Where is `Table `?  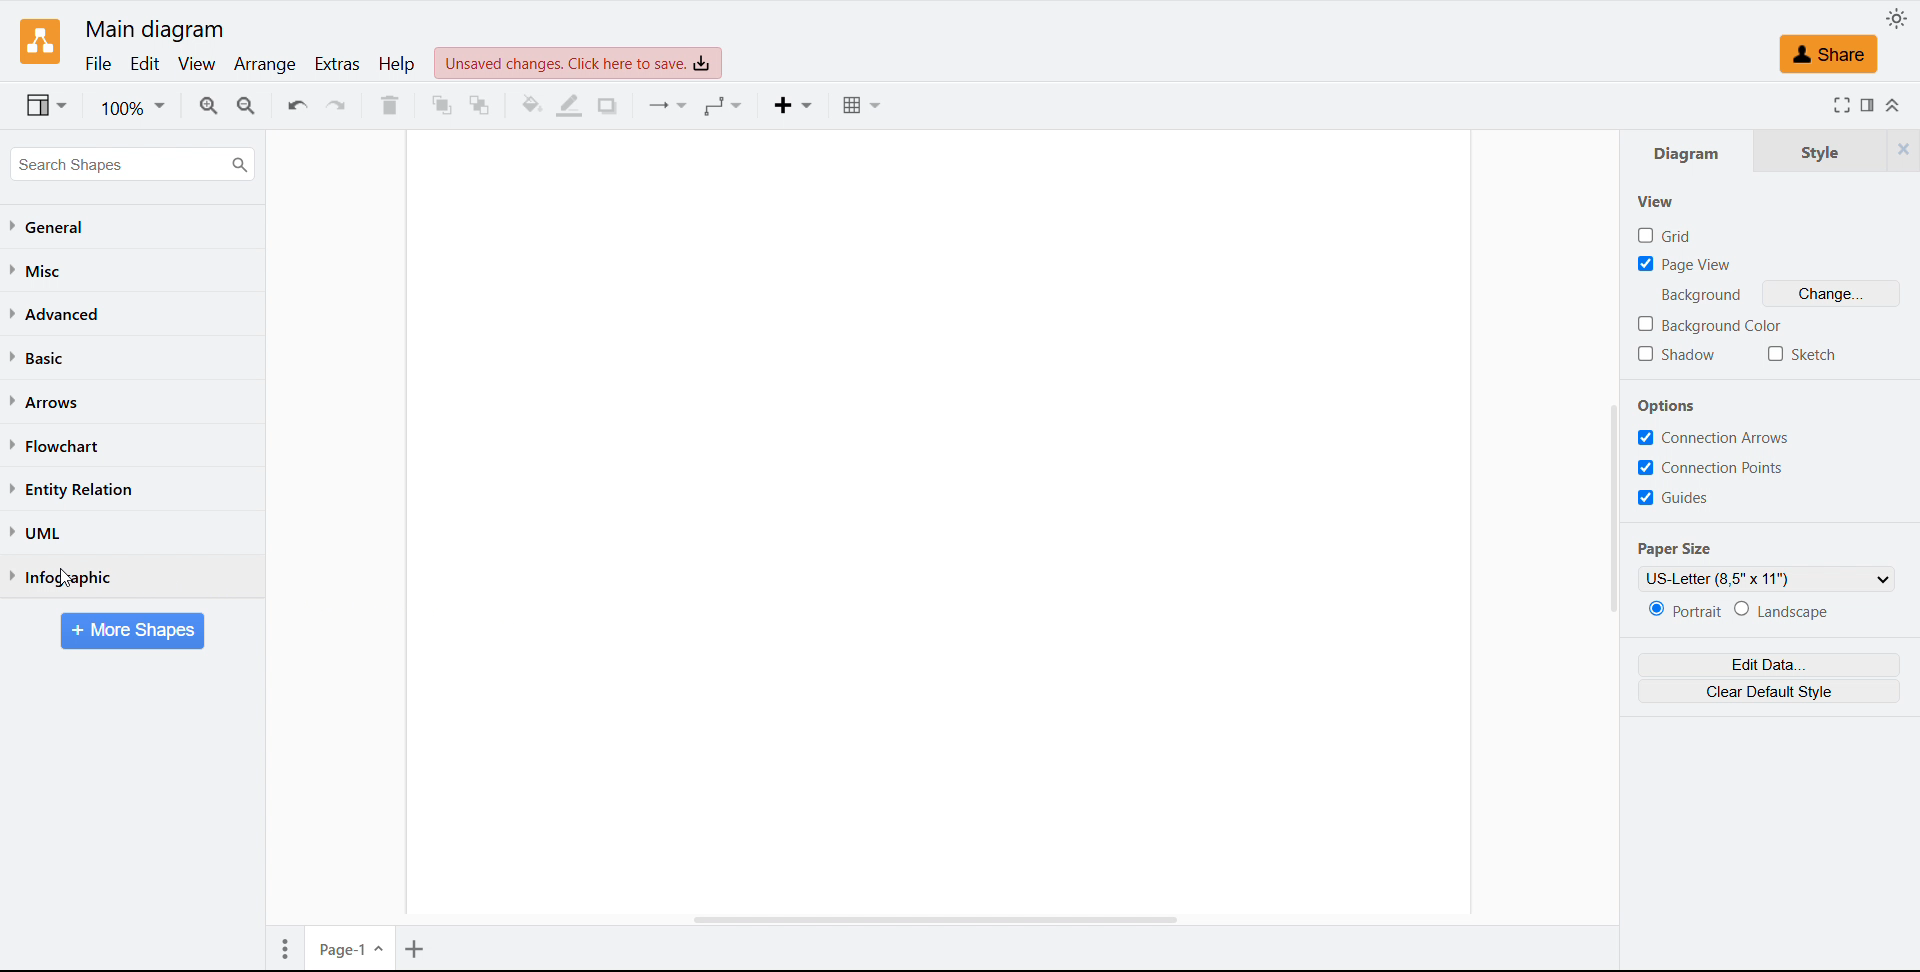
Table  is located at coordinates (861, 105).